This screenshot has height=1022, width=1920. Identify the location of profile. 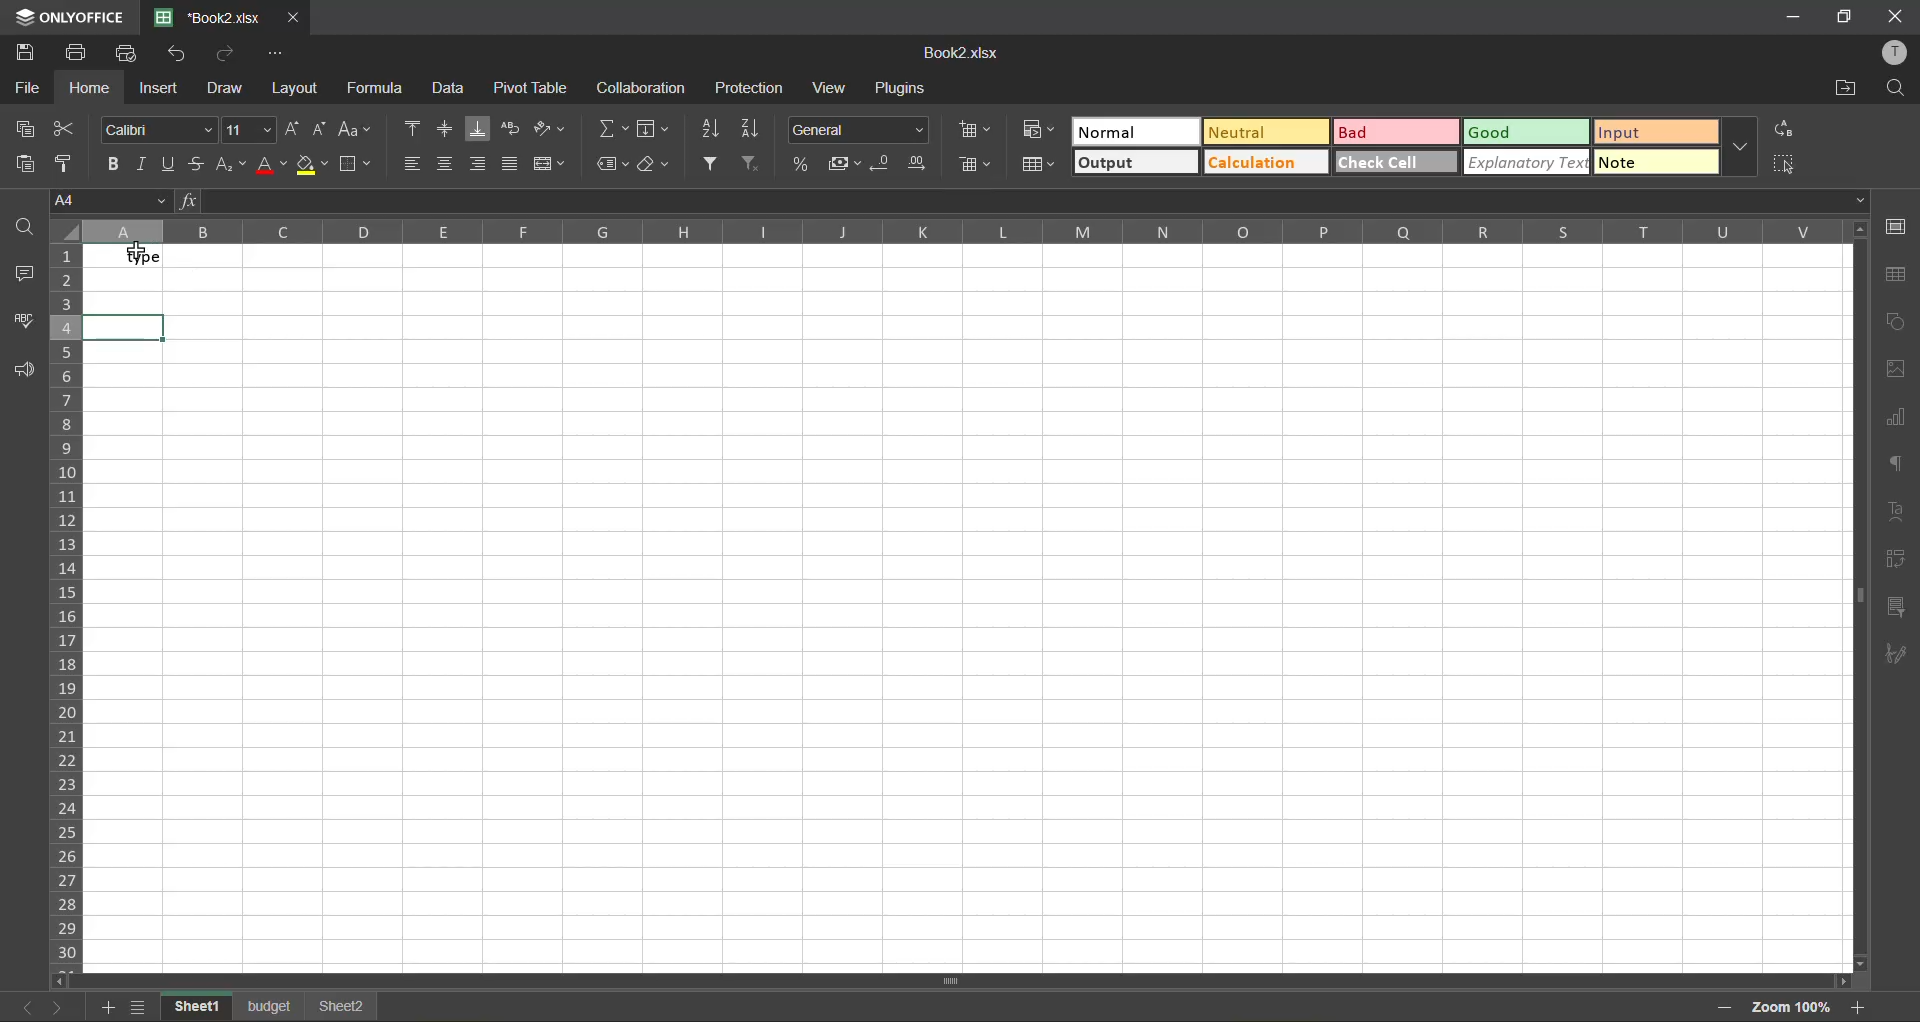
(1890, 55).